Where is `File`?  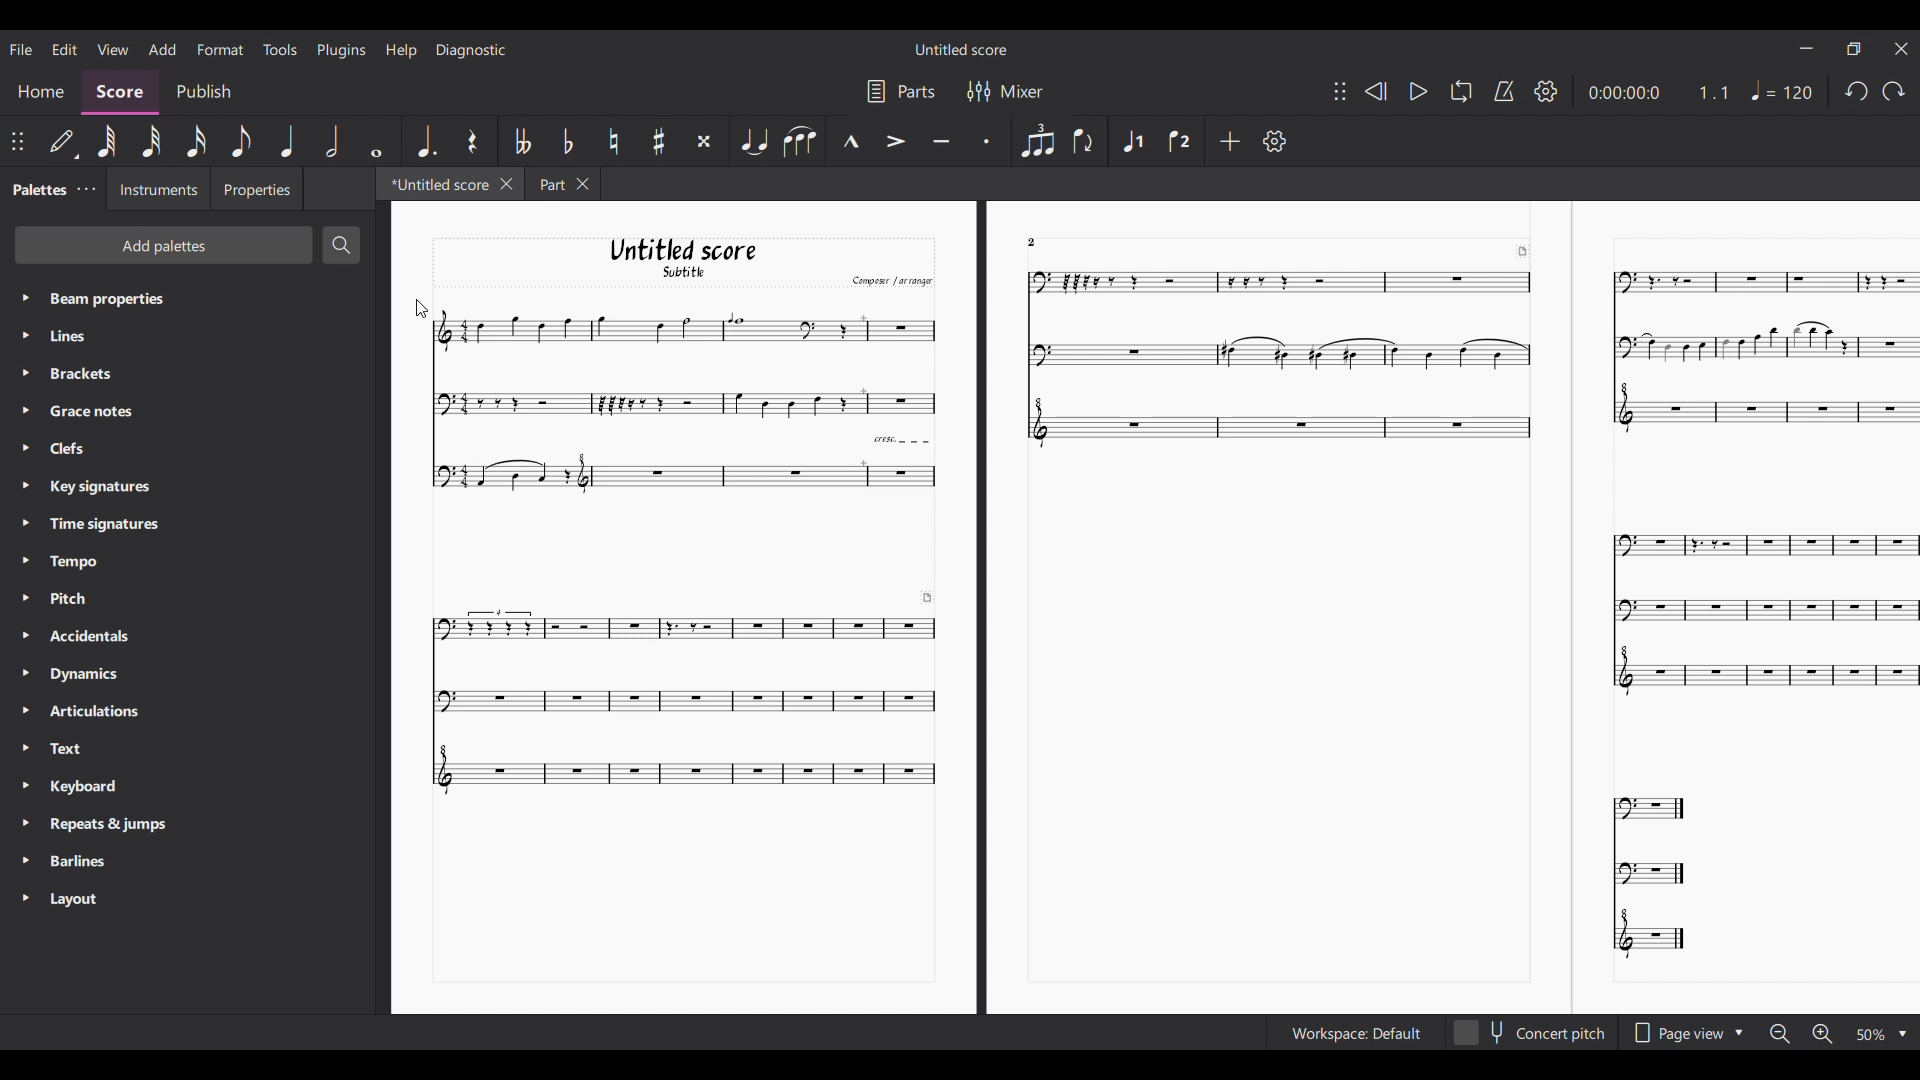
File is located at coordinates (21, 48).